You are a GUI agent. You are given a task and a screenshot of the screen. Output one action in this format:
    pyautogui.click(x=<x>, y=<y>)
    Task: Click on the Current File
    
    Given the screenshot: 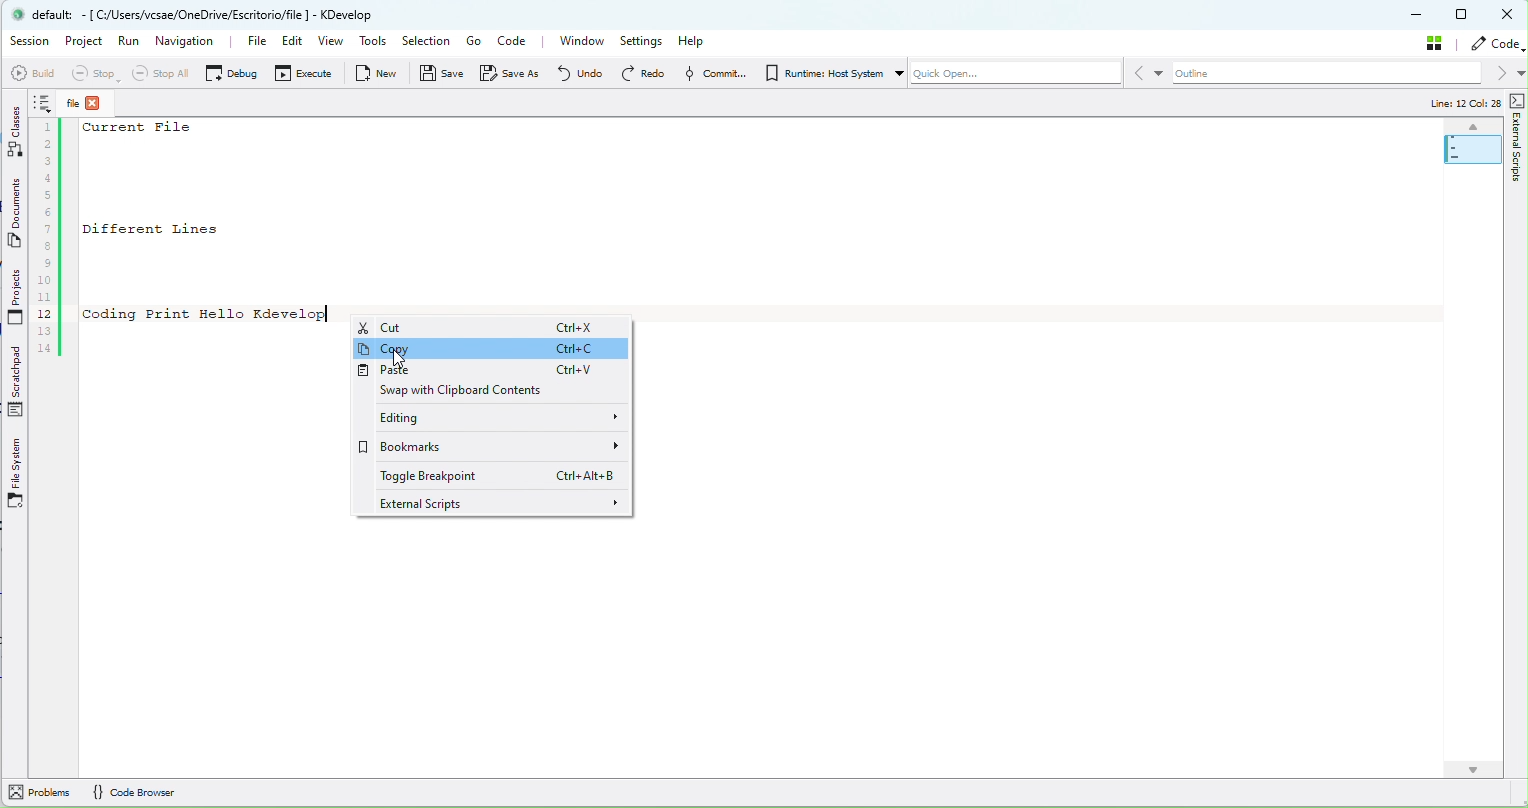 What is the action you would take?
    pyautogui.click(x=142, y=129)
    